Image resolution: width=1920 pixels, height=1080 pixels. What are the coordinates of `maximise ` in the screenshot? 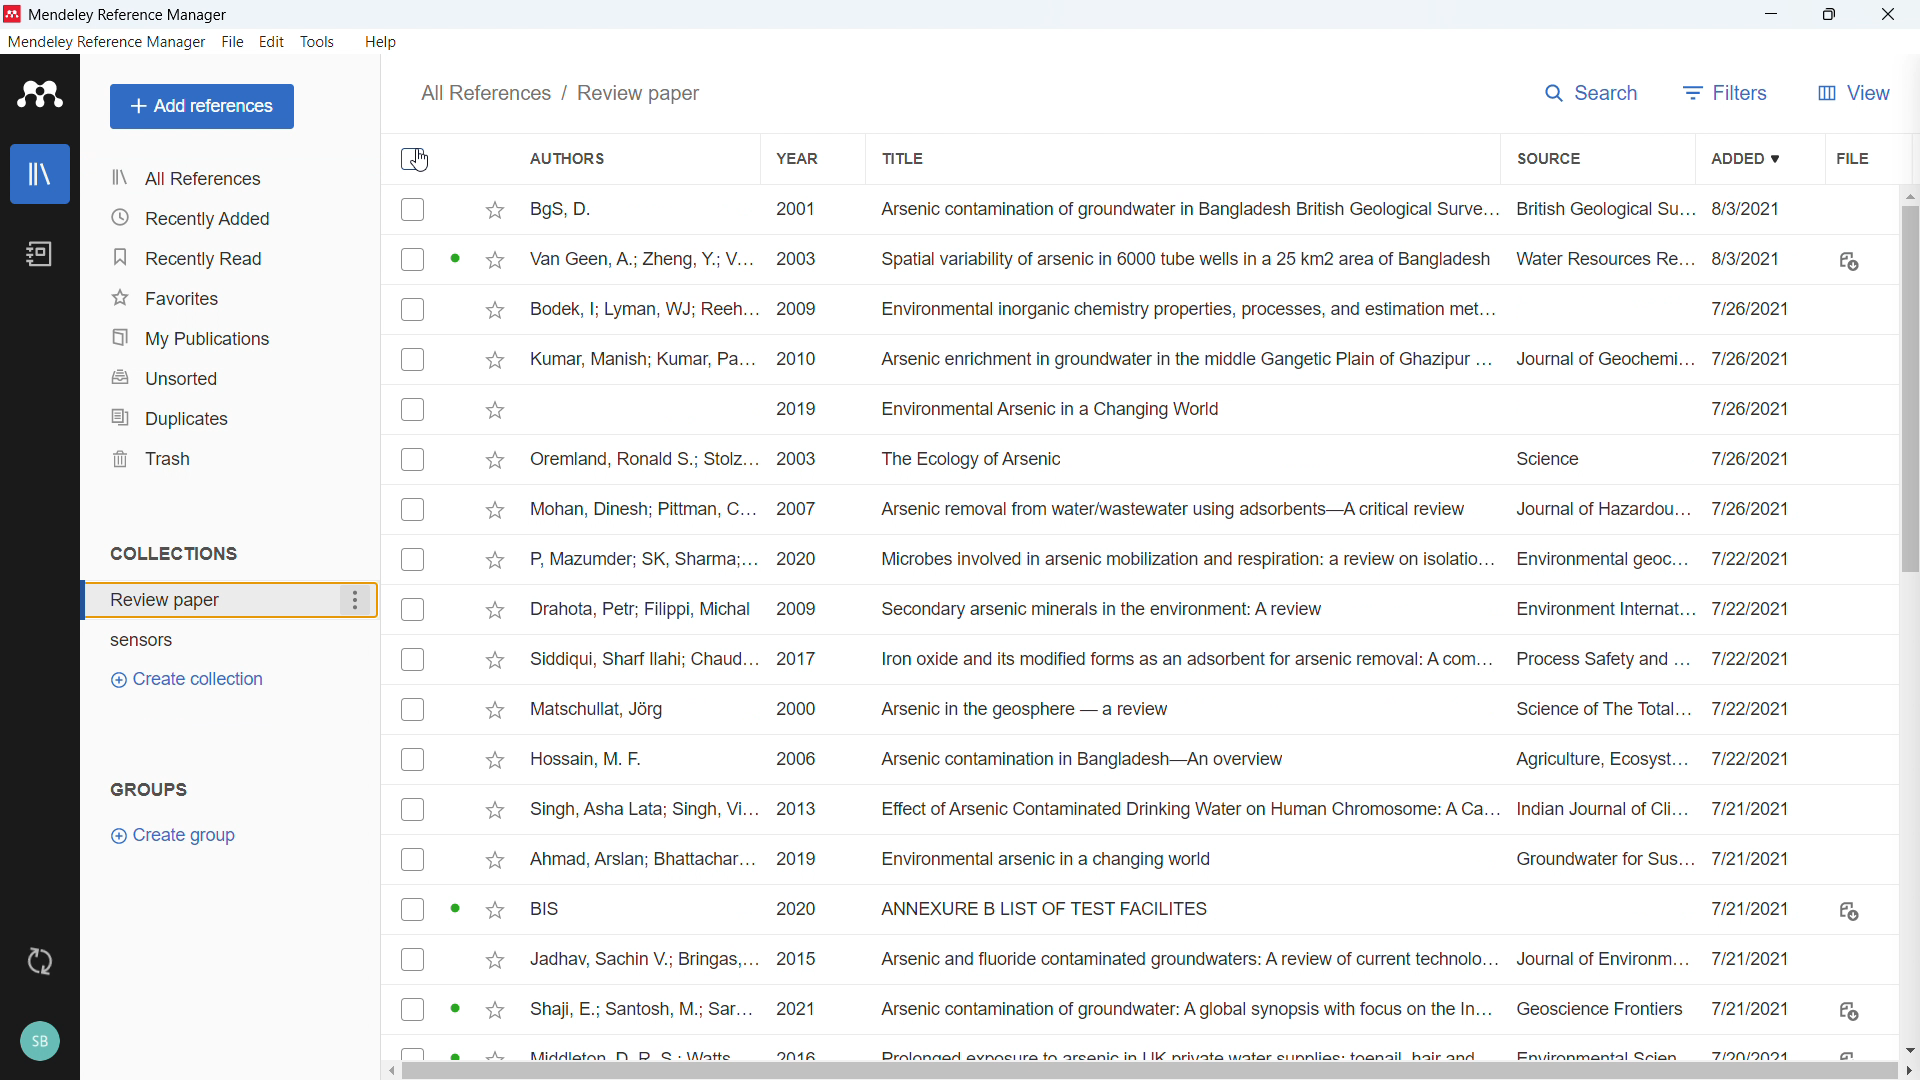 It's located at (1833, 14).